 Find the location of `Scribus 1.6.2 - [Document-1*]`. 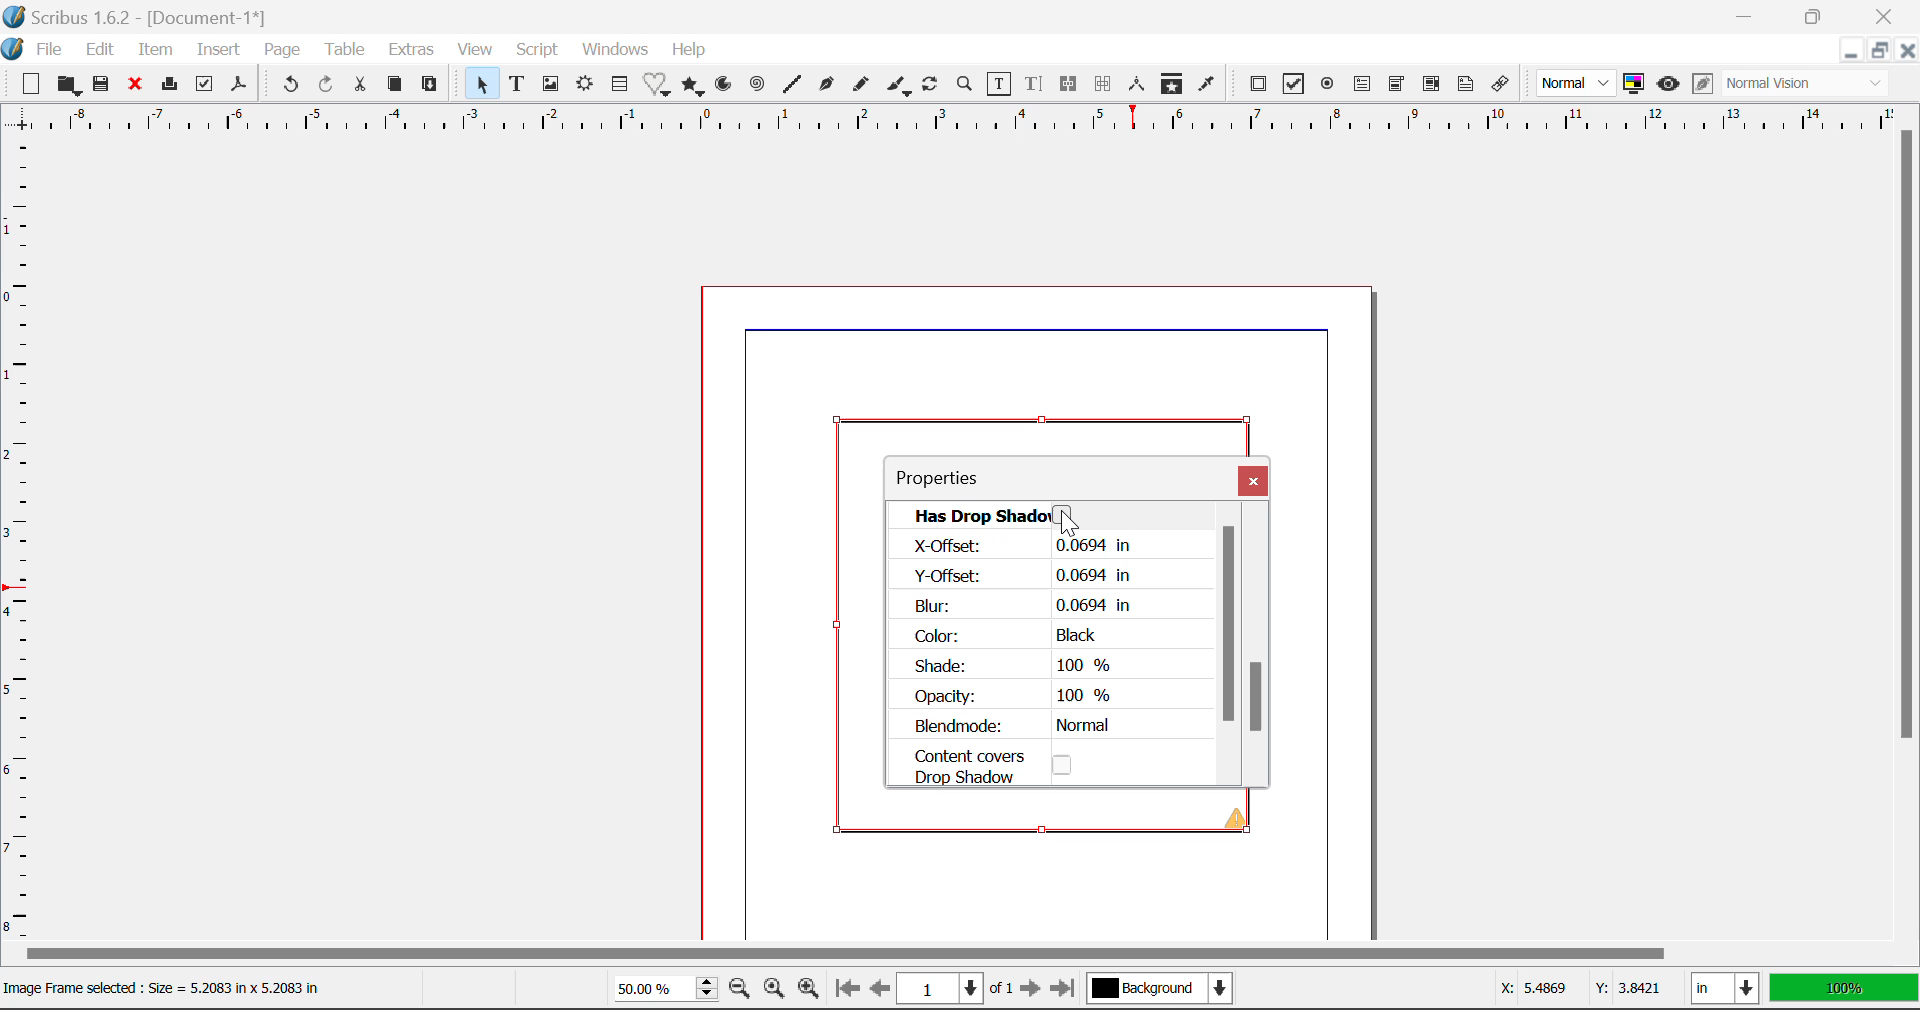

Scribus 1.6.2 - [Document-1*] is located at coordinates (136, 18).